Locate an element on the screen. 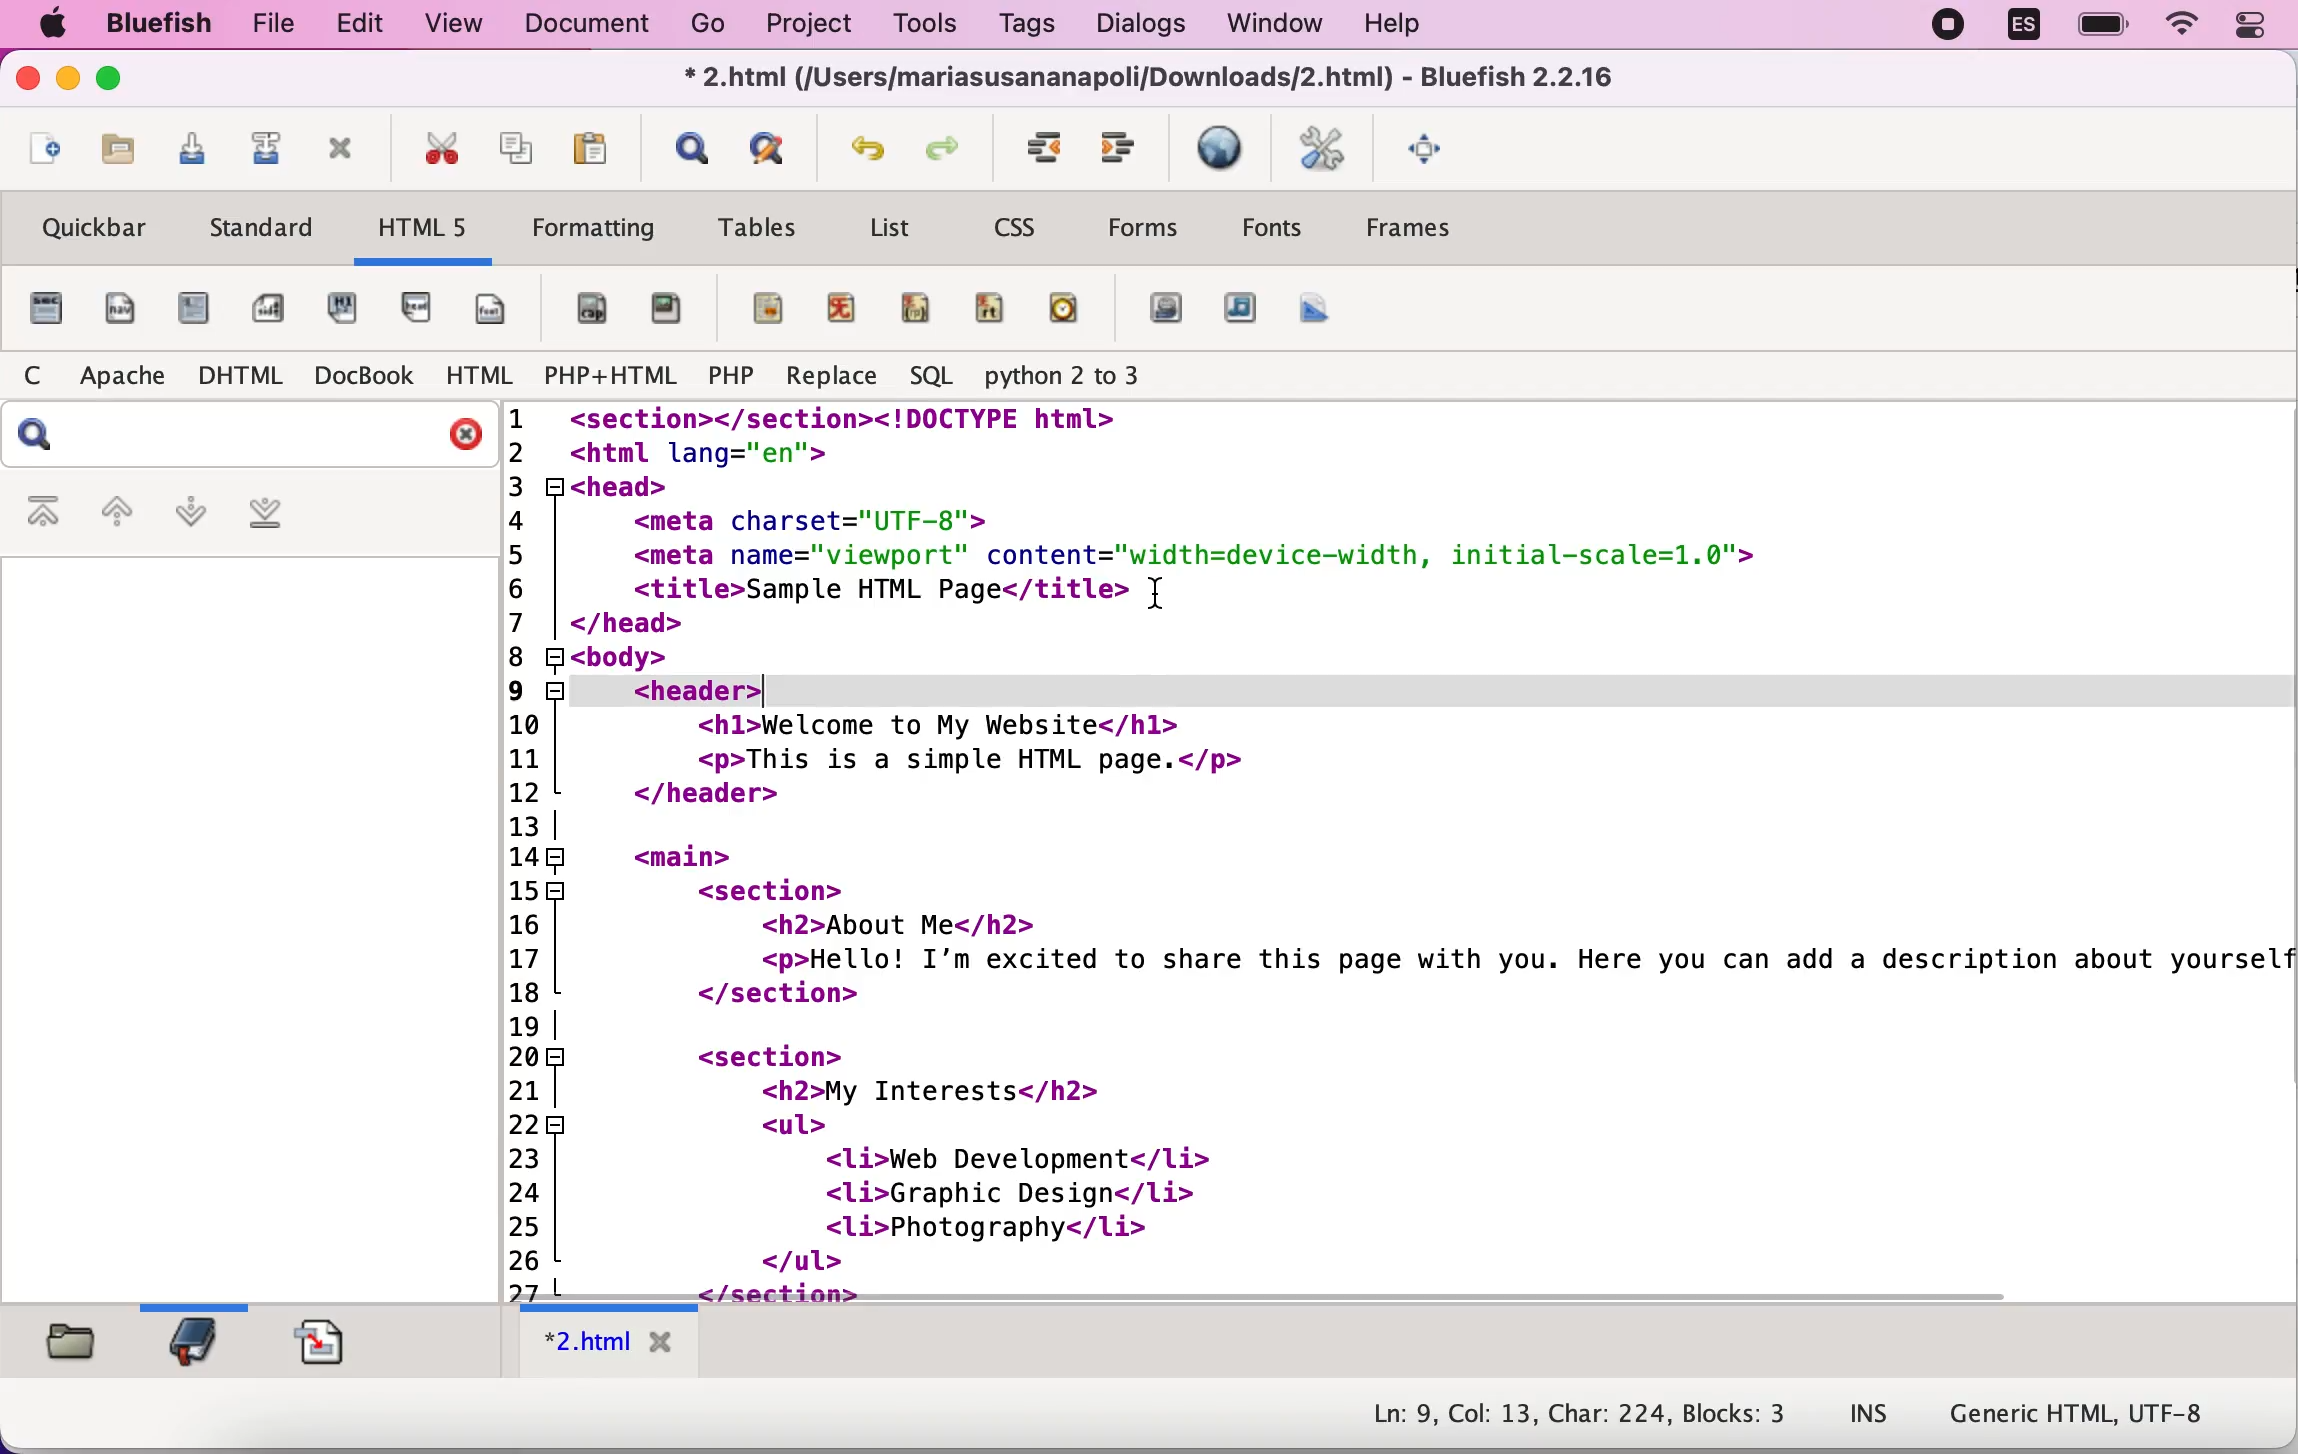 The image size is (2298, 1454). audio is located at coordinates (1241, 308).